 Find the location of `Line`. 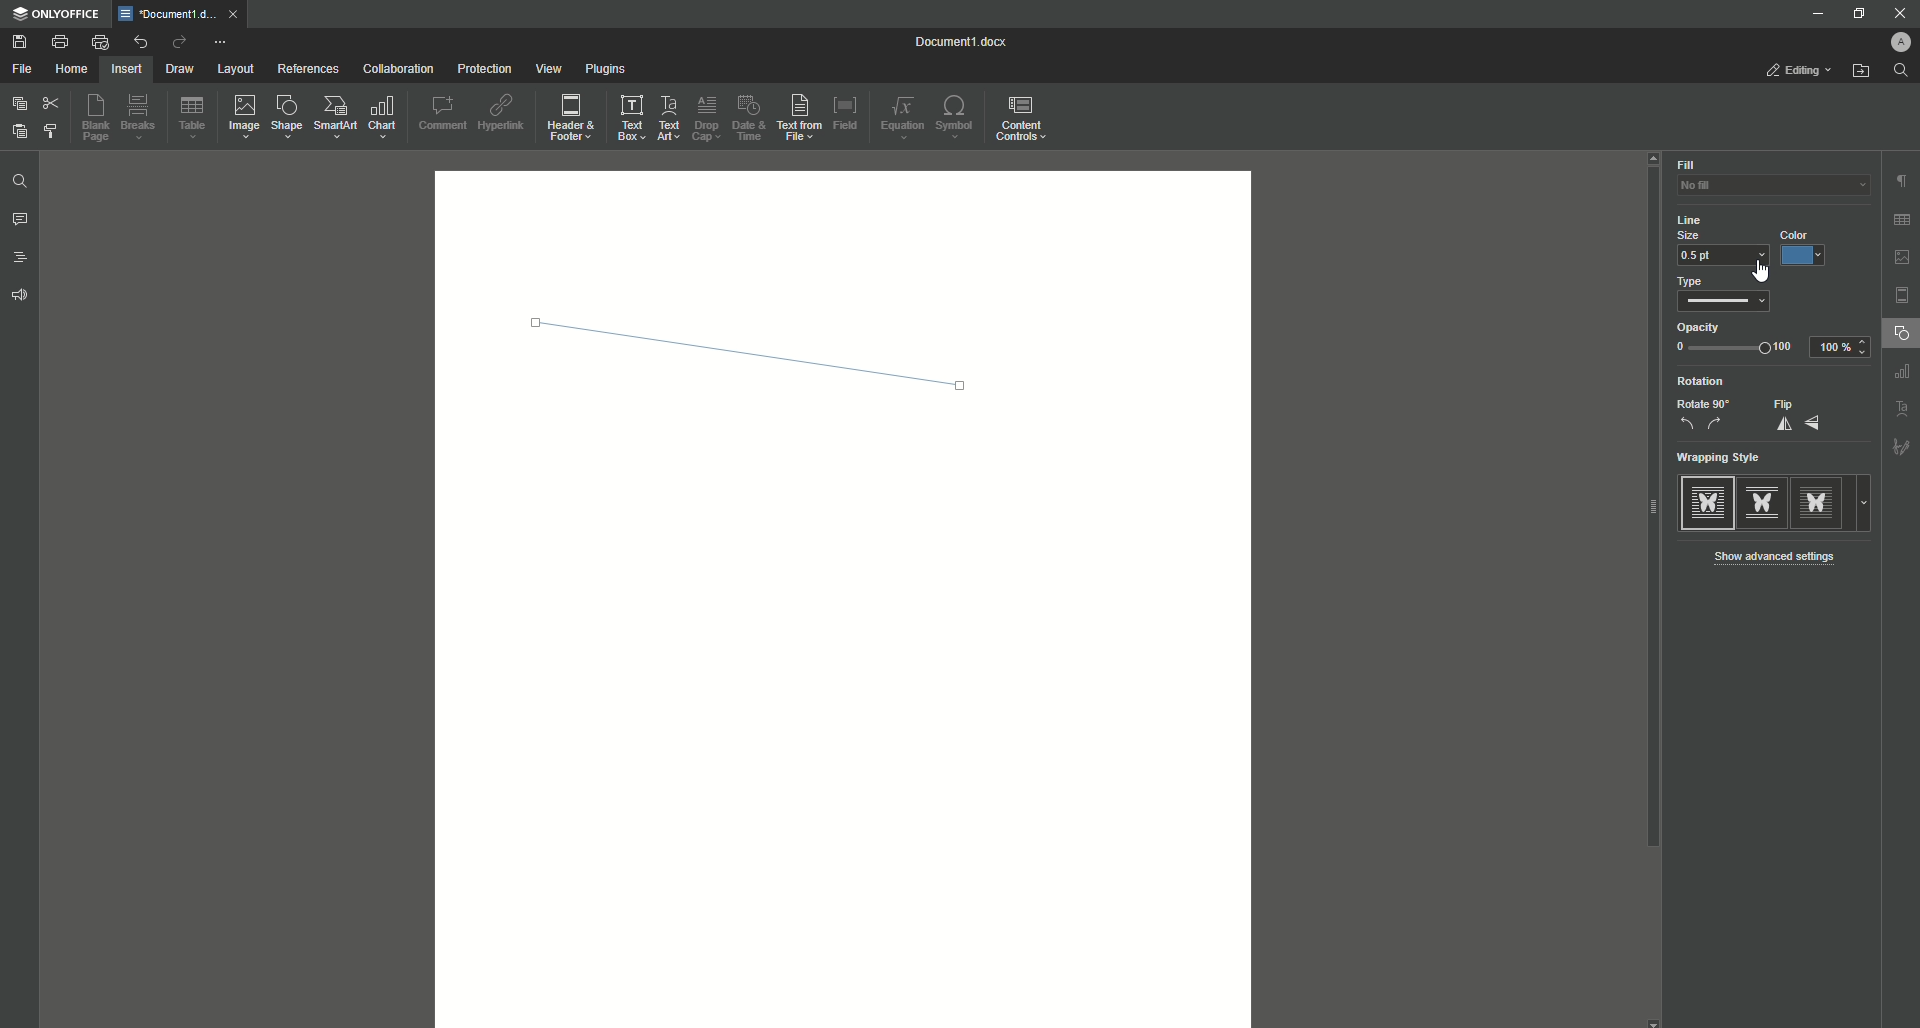

Line is located at coordinates (761, 359).